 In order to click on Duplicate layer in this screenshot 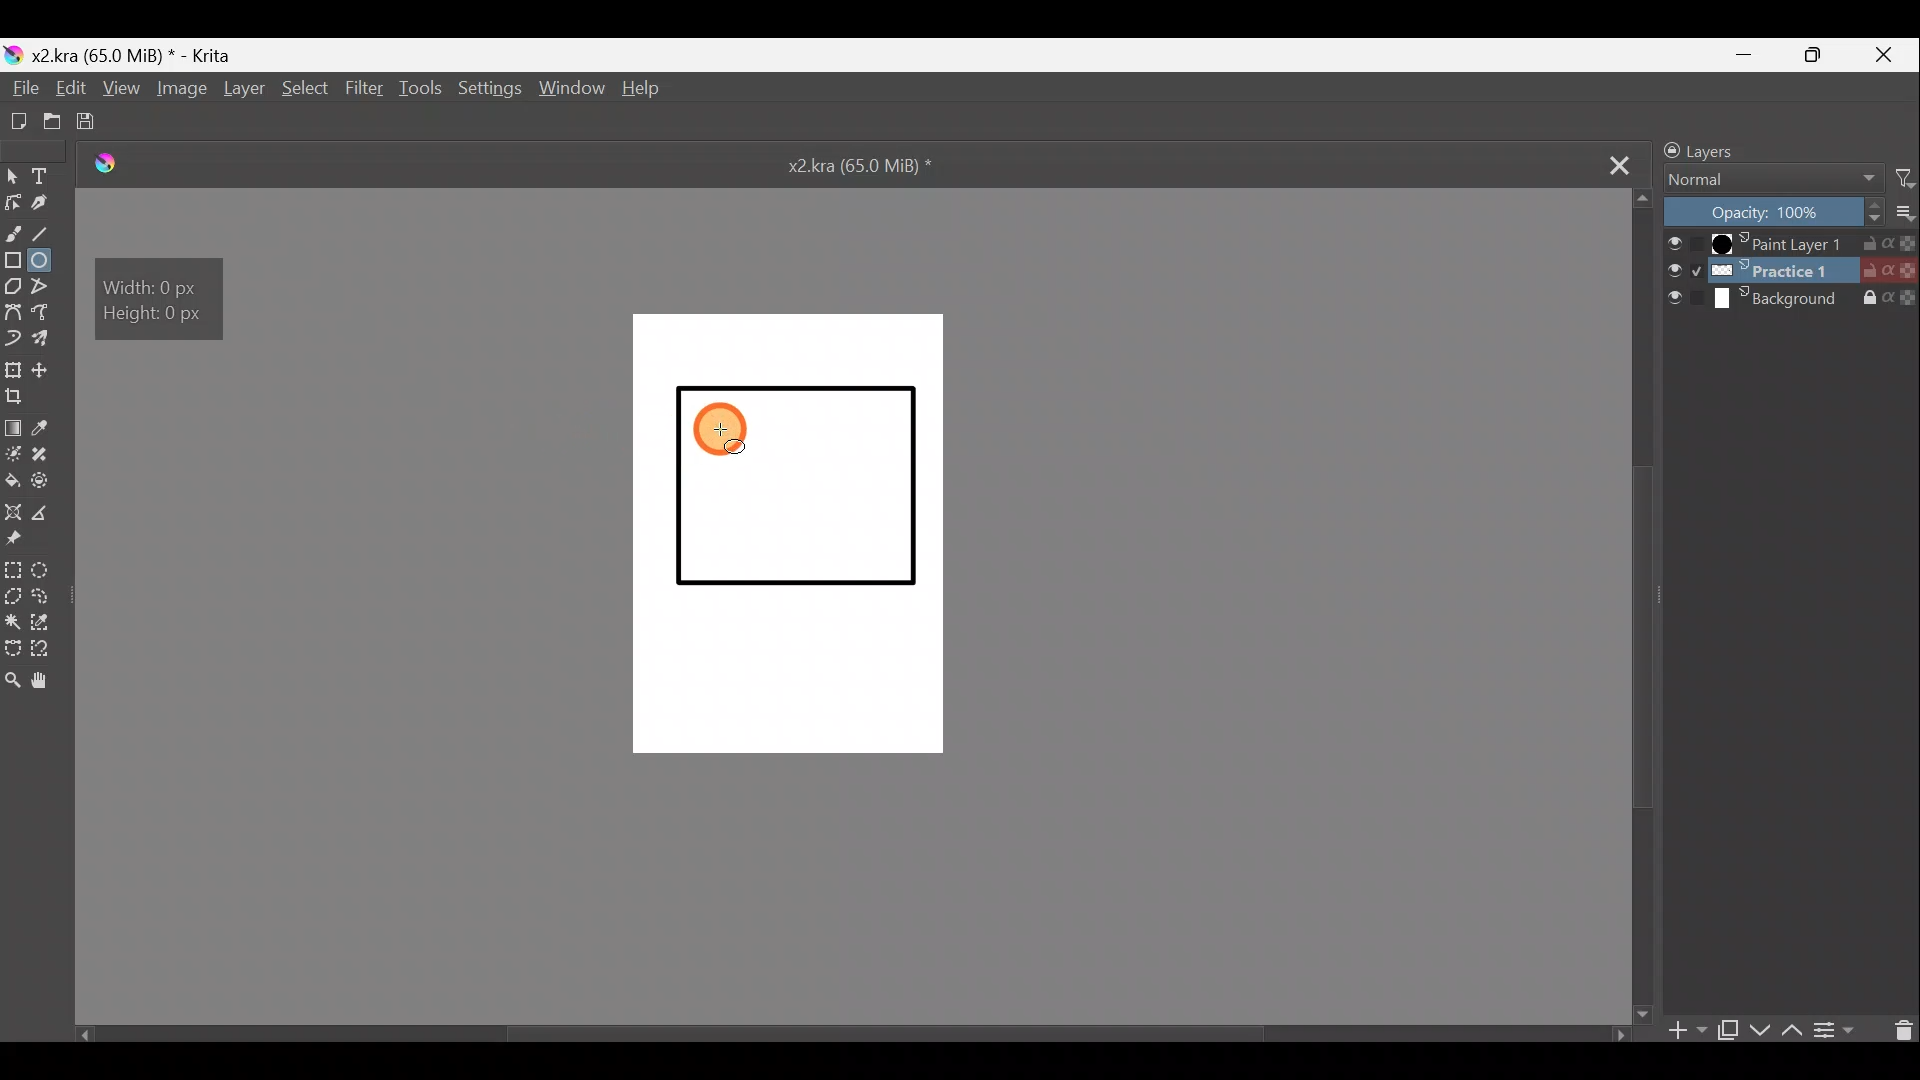, I will do `click(1729, 1027)`.